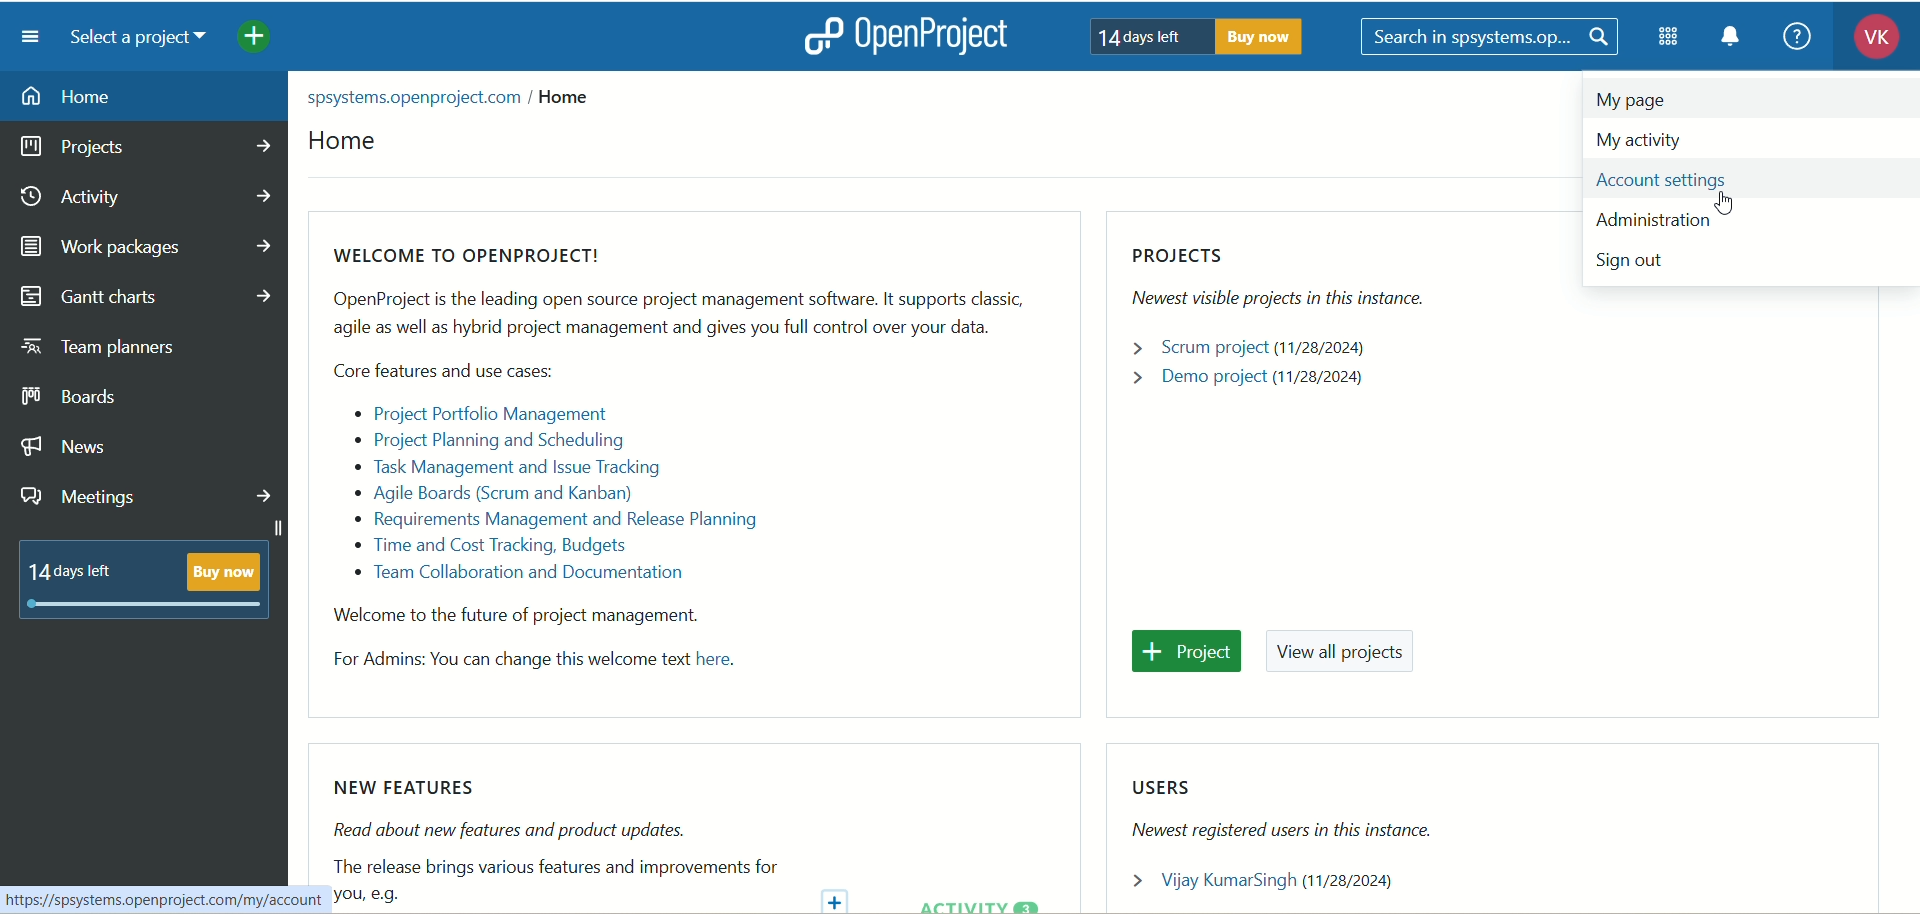  I want to click on search, so click(1491, 39).